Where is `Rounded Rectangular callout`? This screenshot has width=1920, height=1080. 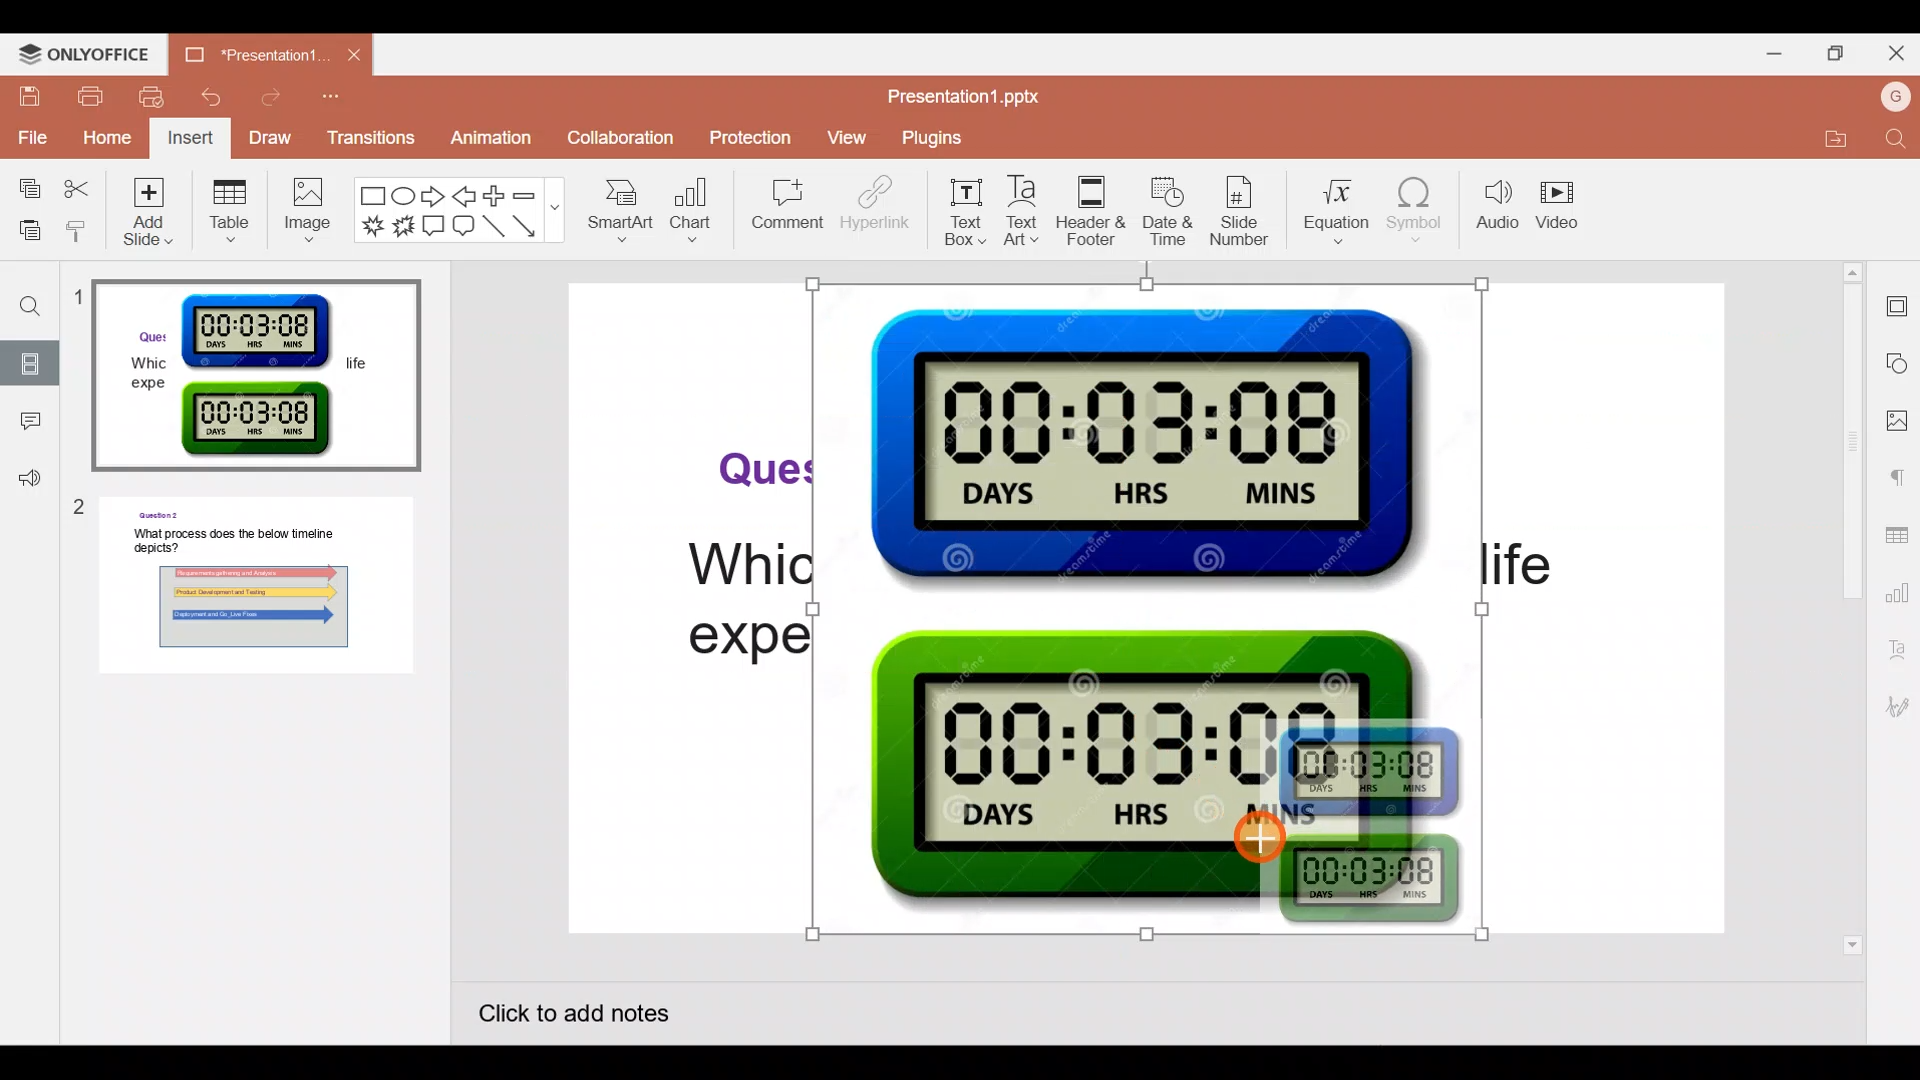
Rounded Rectangular callout is located at coordinates (468, 228).